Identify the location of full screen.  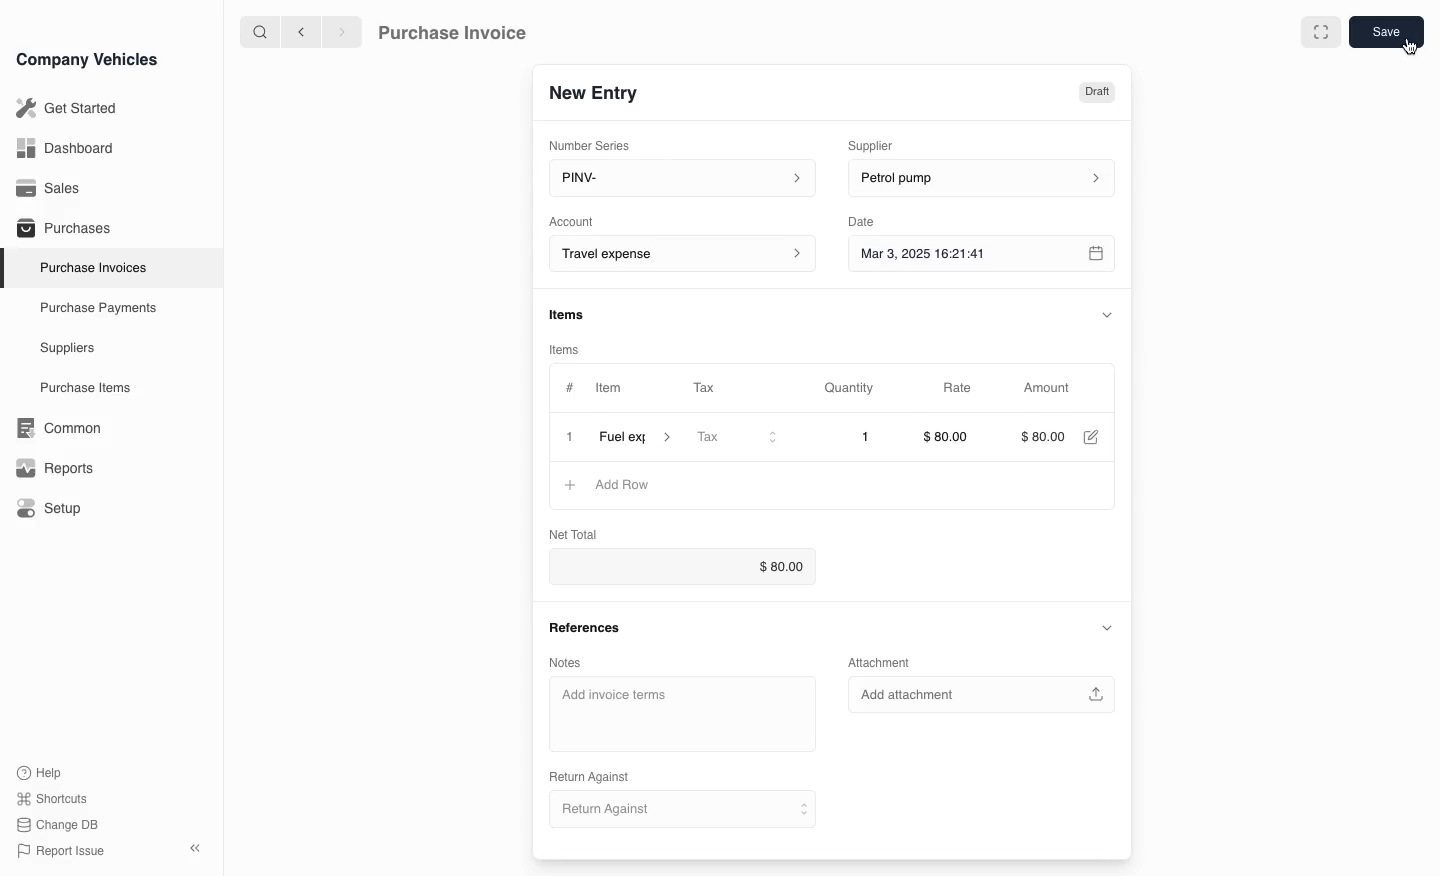
(1320, 32).